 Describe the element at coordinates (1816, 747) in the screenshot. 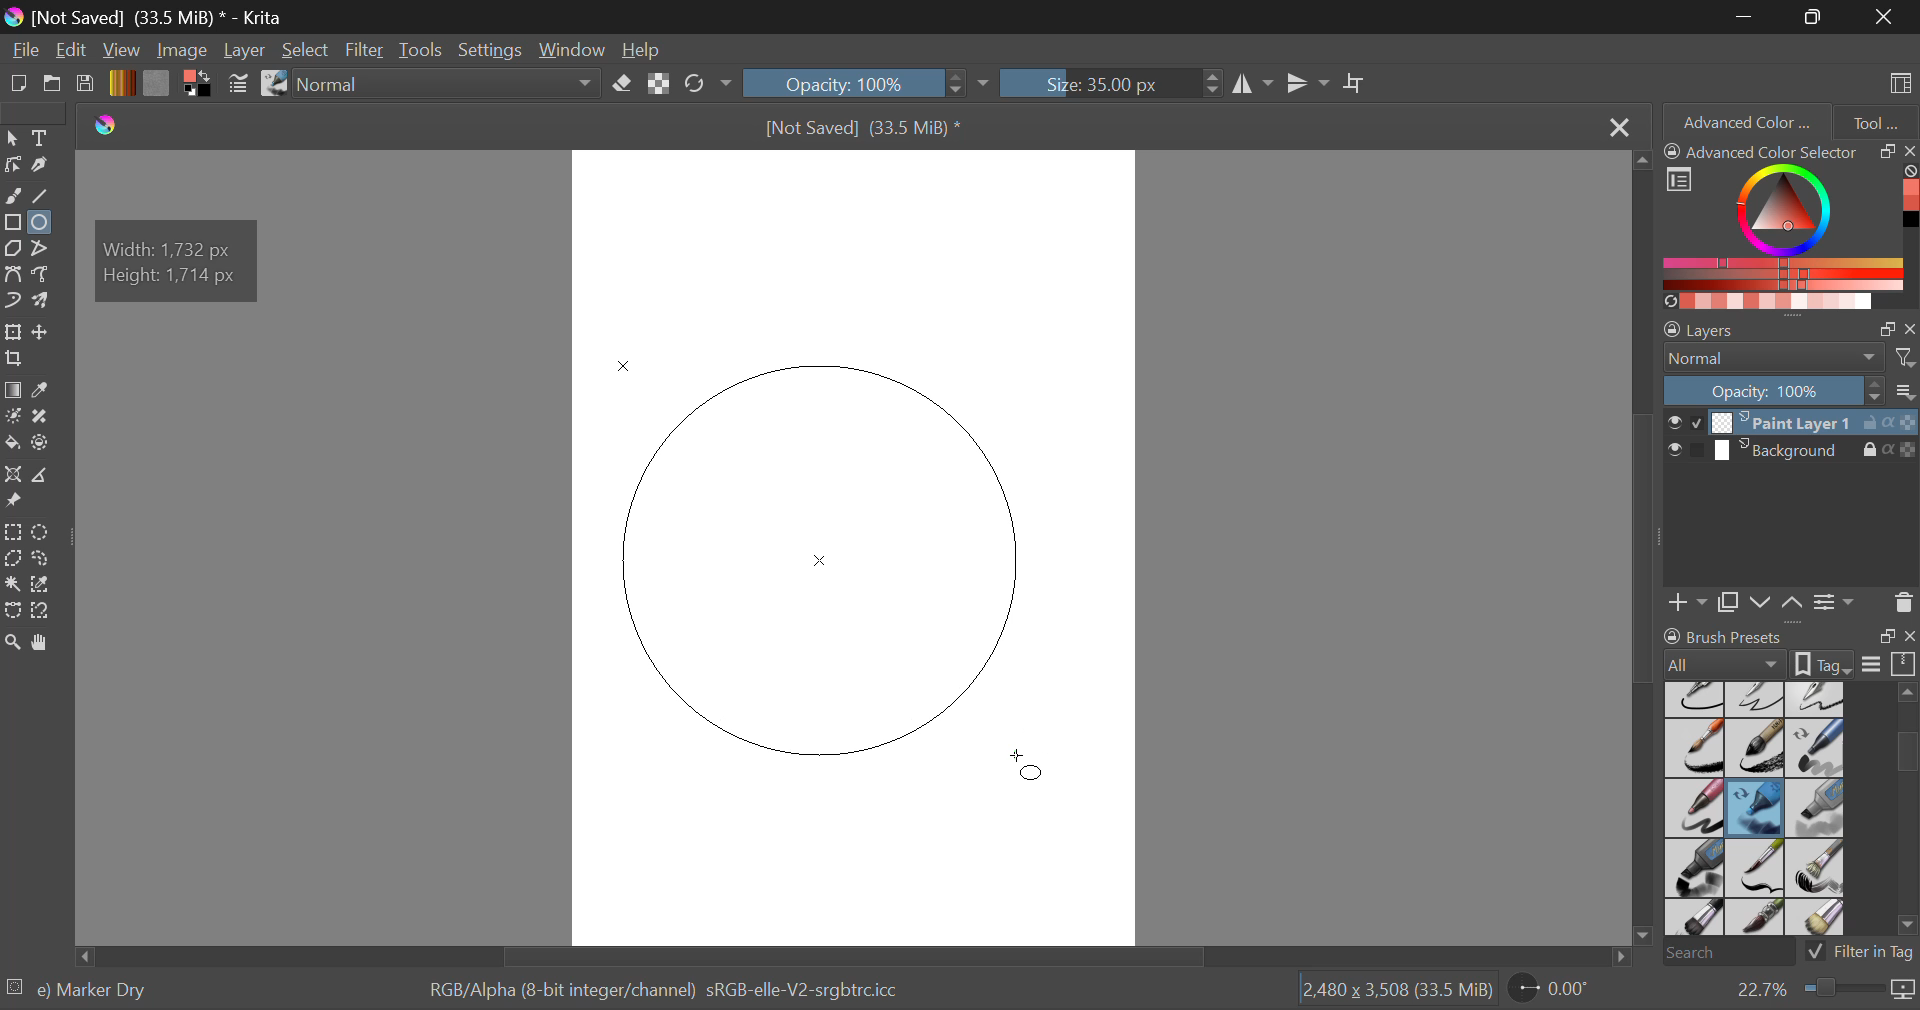

I see `Marker Chisel Smooth` at that location.